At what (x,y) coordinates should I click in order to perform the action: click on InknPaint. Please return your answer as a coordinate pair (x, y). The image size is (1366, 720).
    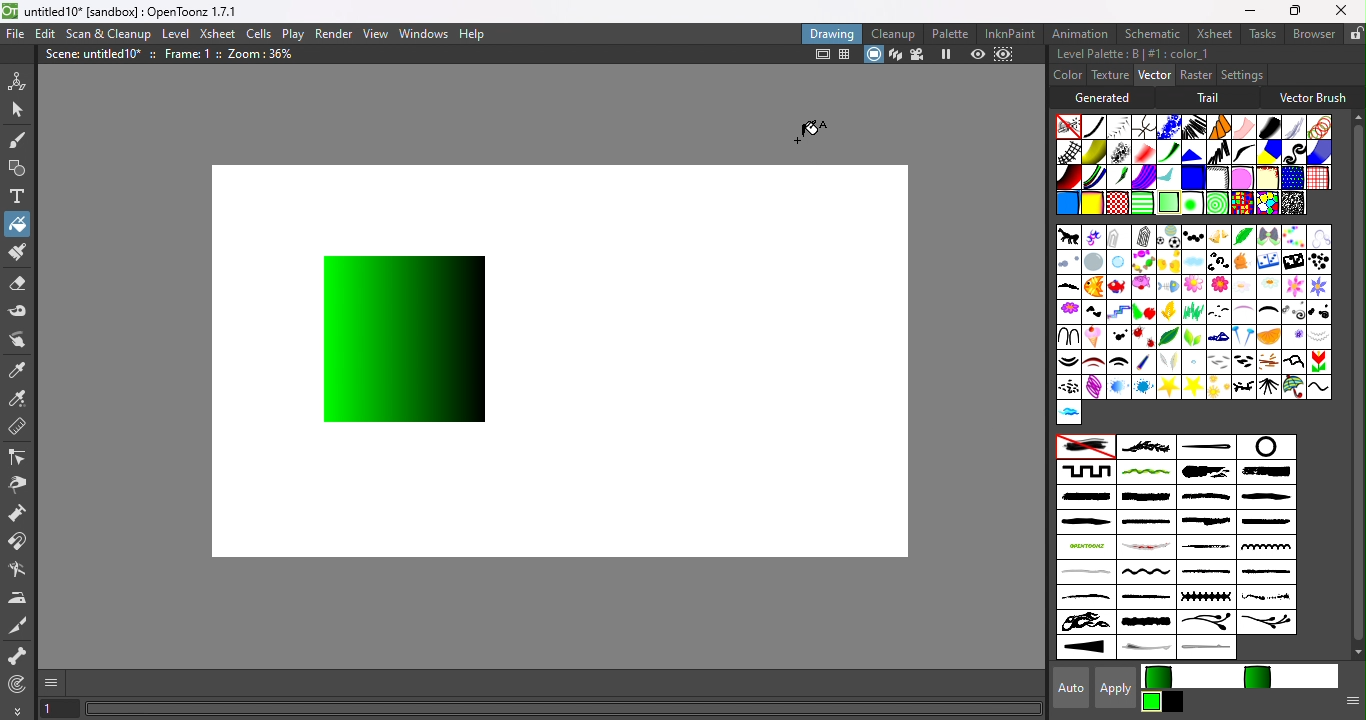
    Looking at the image, I should click on (1014, 33).